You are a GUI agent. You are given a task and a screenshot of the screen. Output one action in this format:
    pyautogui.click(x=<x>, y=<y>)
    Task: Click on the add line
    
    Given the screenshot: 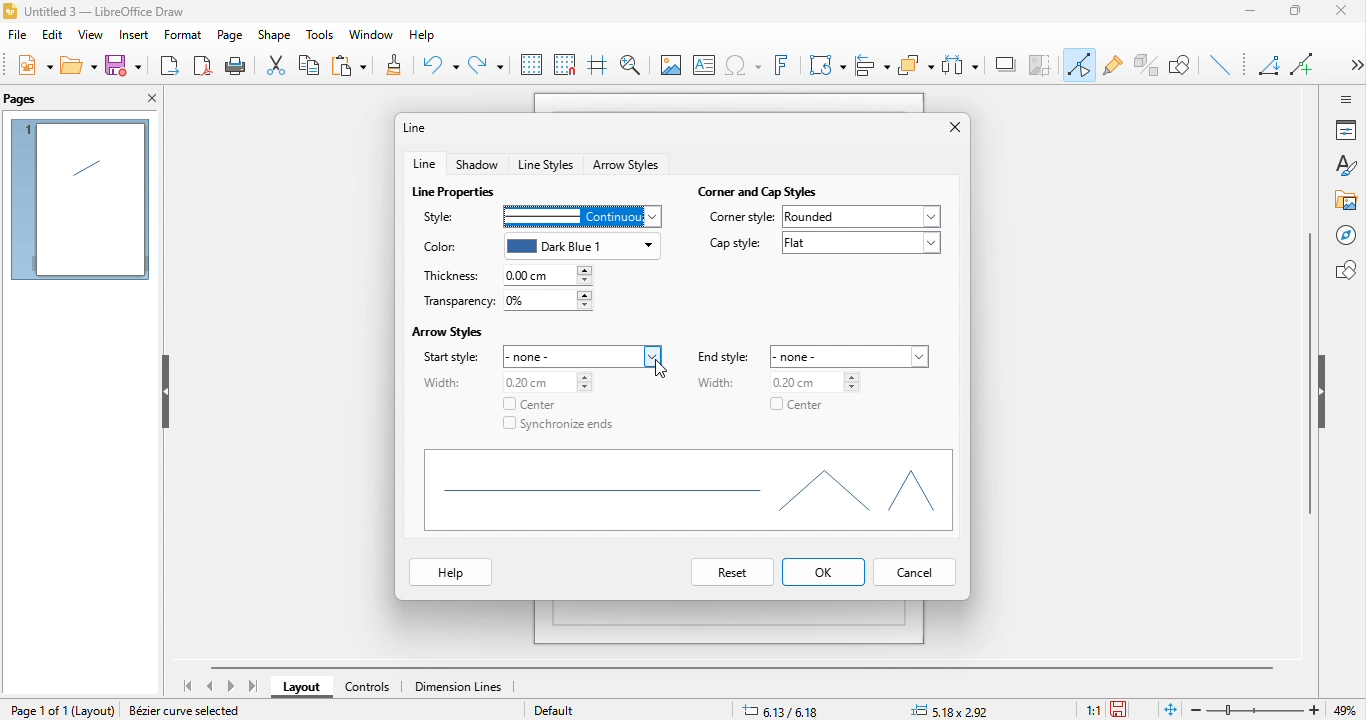 What is the action you would take?
    pyautogui.click(x=1307, y=62)
    